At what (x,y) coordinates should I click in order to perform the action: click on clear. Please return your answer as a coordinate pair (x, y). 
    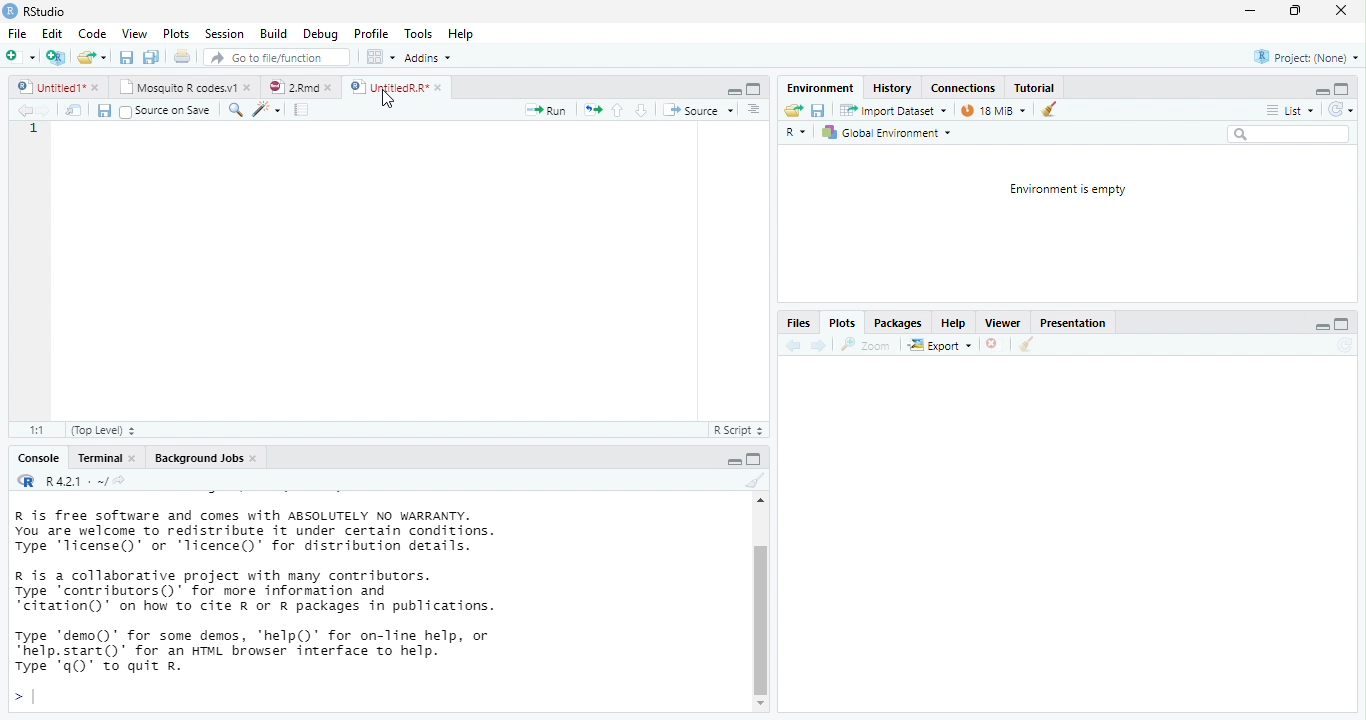
    Looking at the image, I should click on (753, 481).